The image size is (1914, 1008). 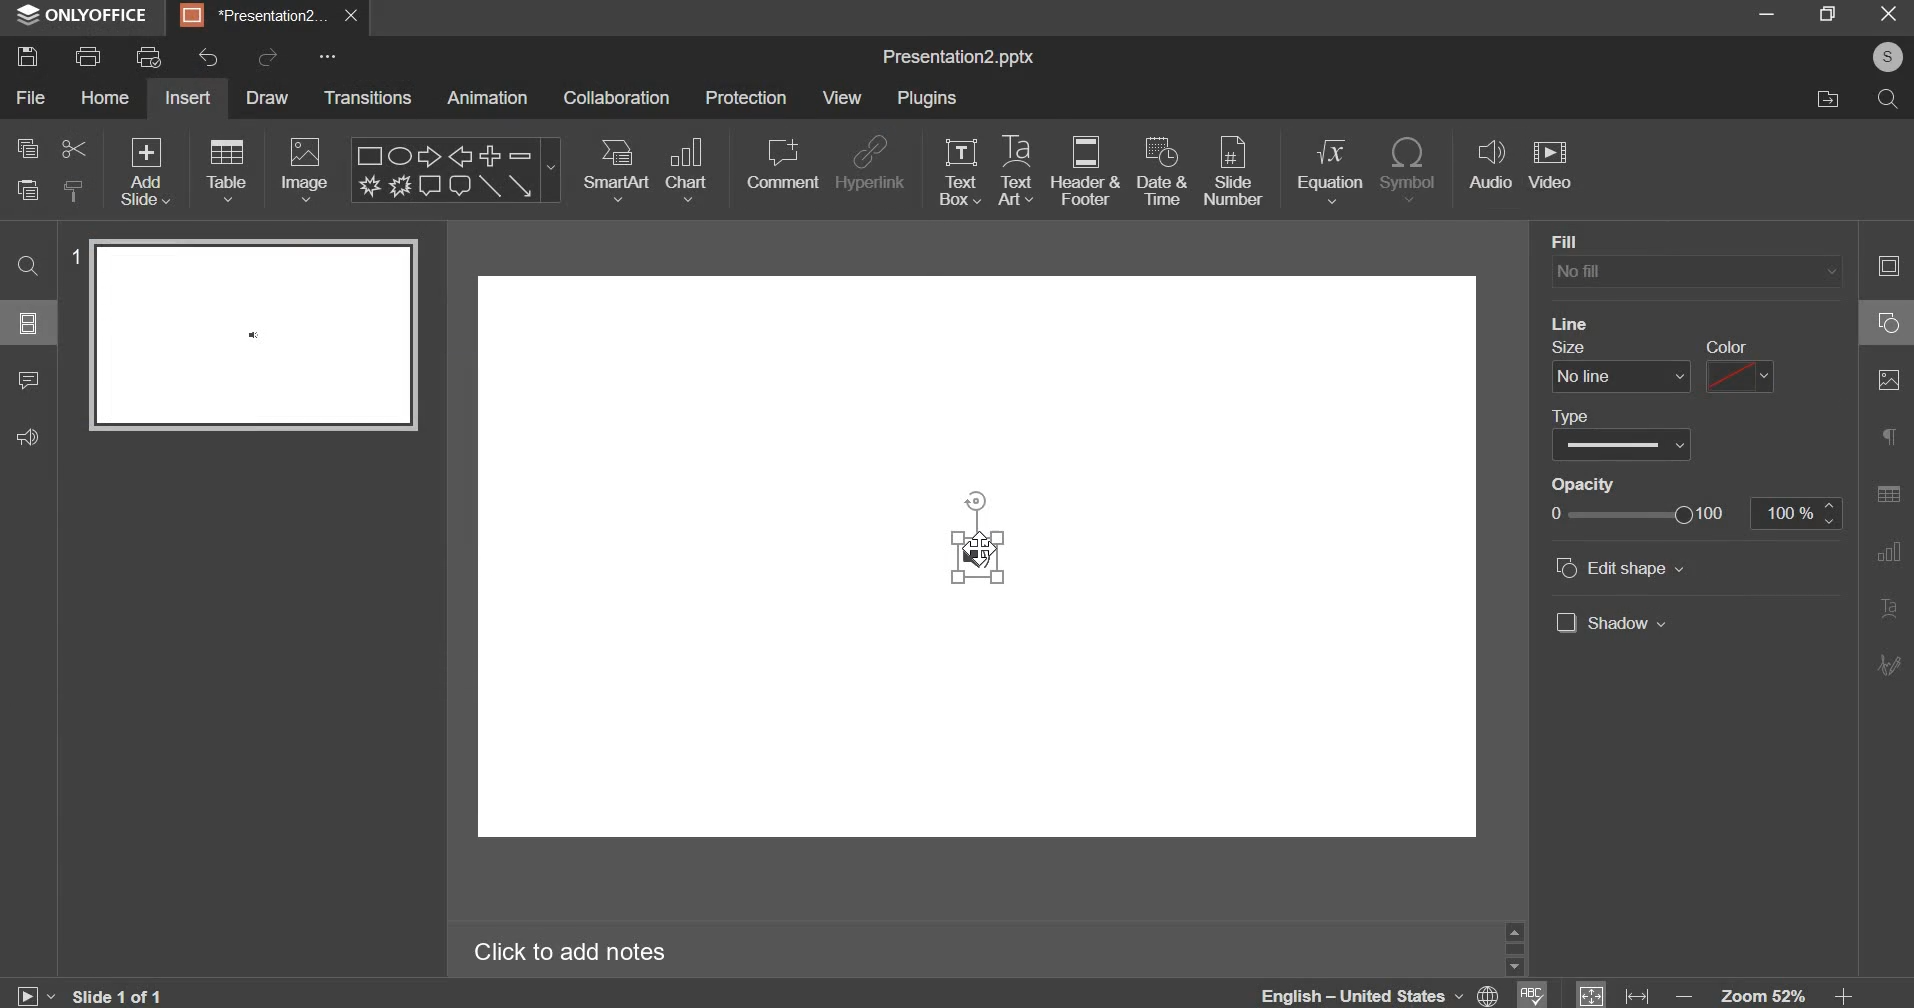 What do you see at coordinates (1888, 493) in the screenshot?
I see `table settings` at bounding box center [1888, 493].